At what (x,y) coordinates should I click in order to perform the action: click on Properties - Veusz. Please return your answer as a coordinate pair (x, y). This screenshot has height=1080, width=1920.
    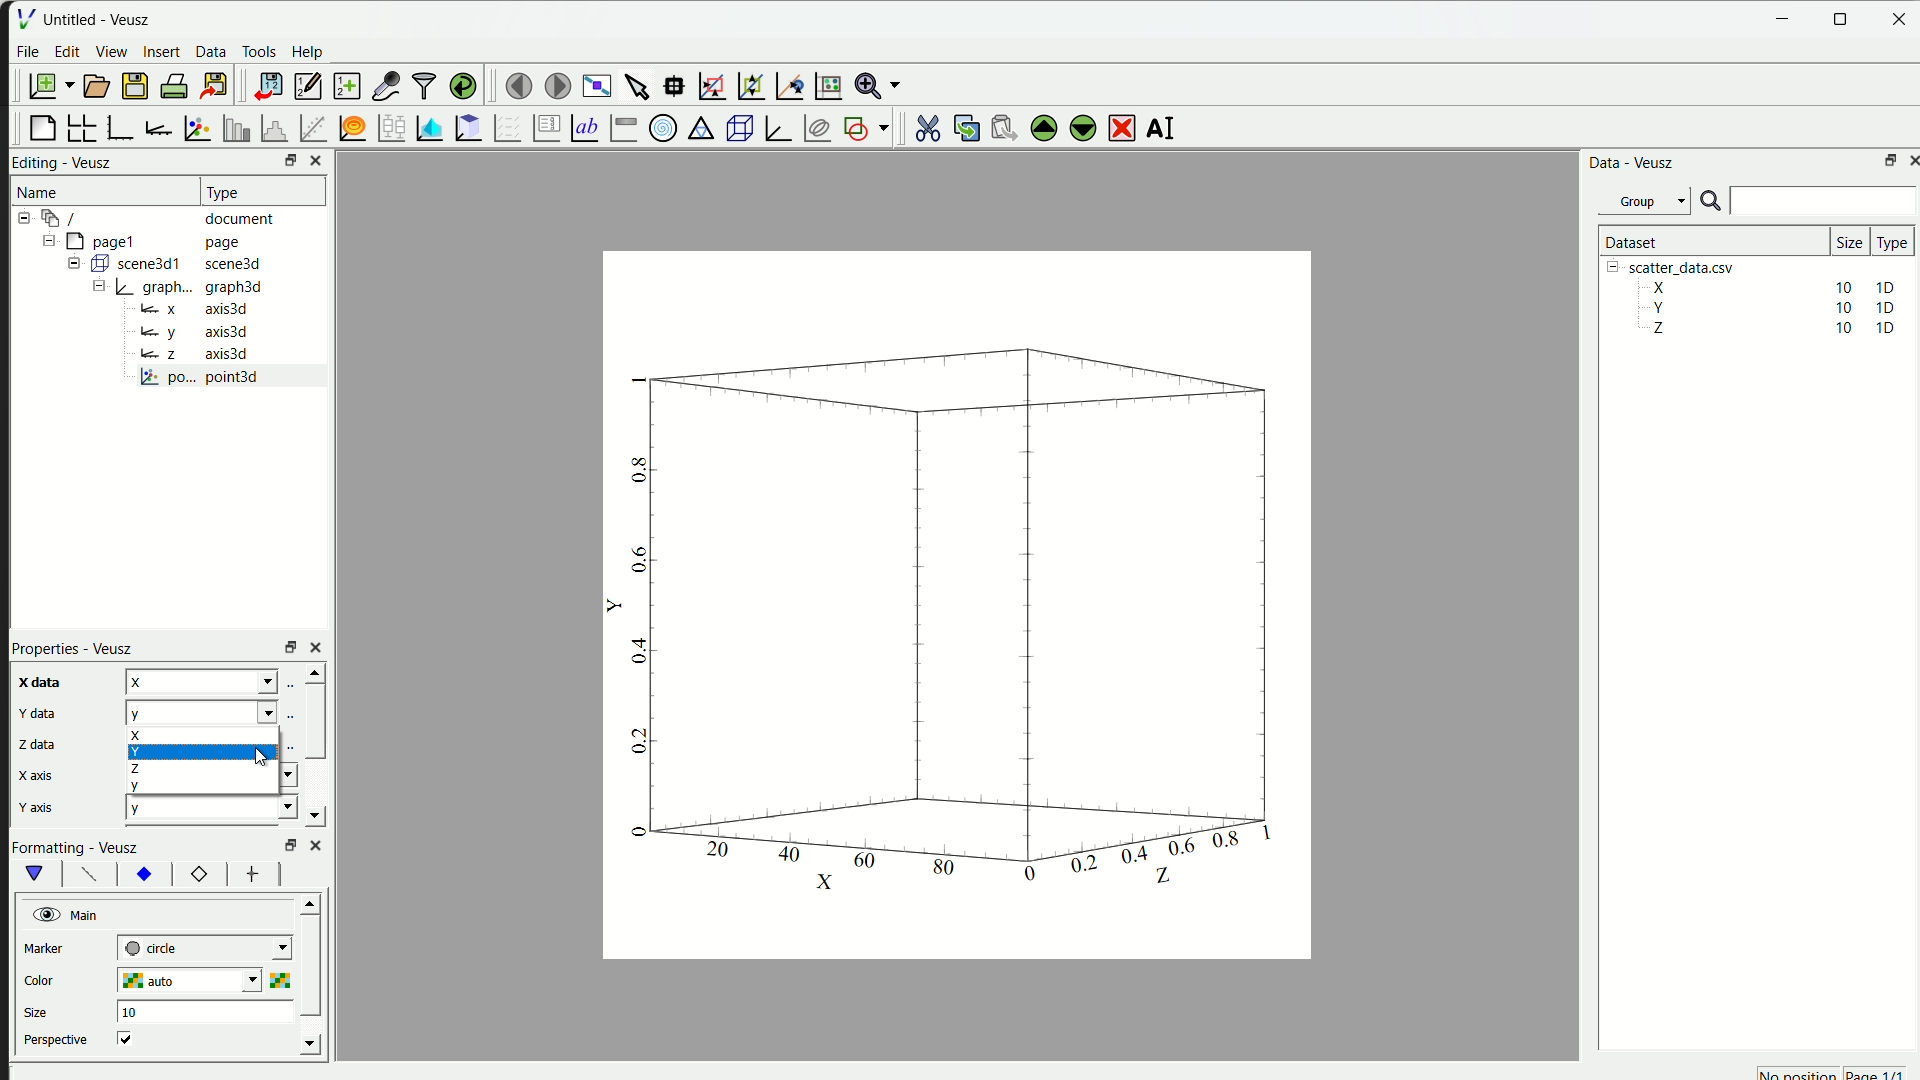
    Looking at the image, I should click on (73, 647).